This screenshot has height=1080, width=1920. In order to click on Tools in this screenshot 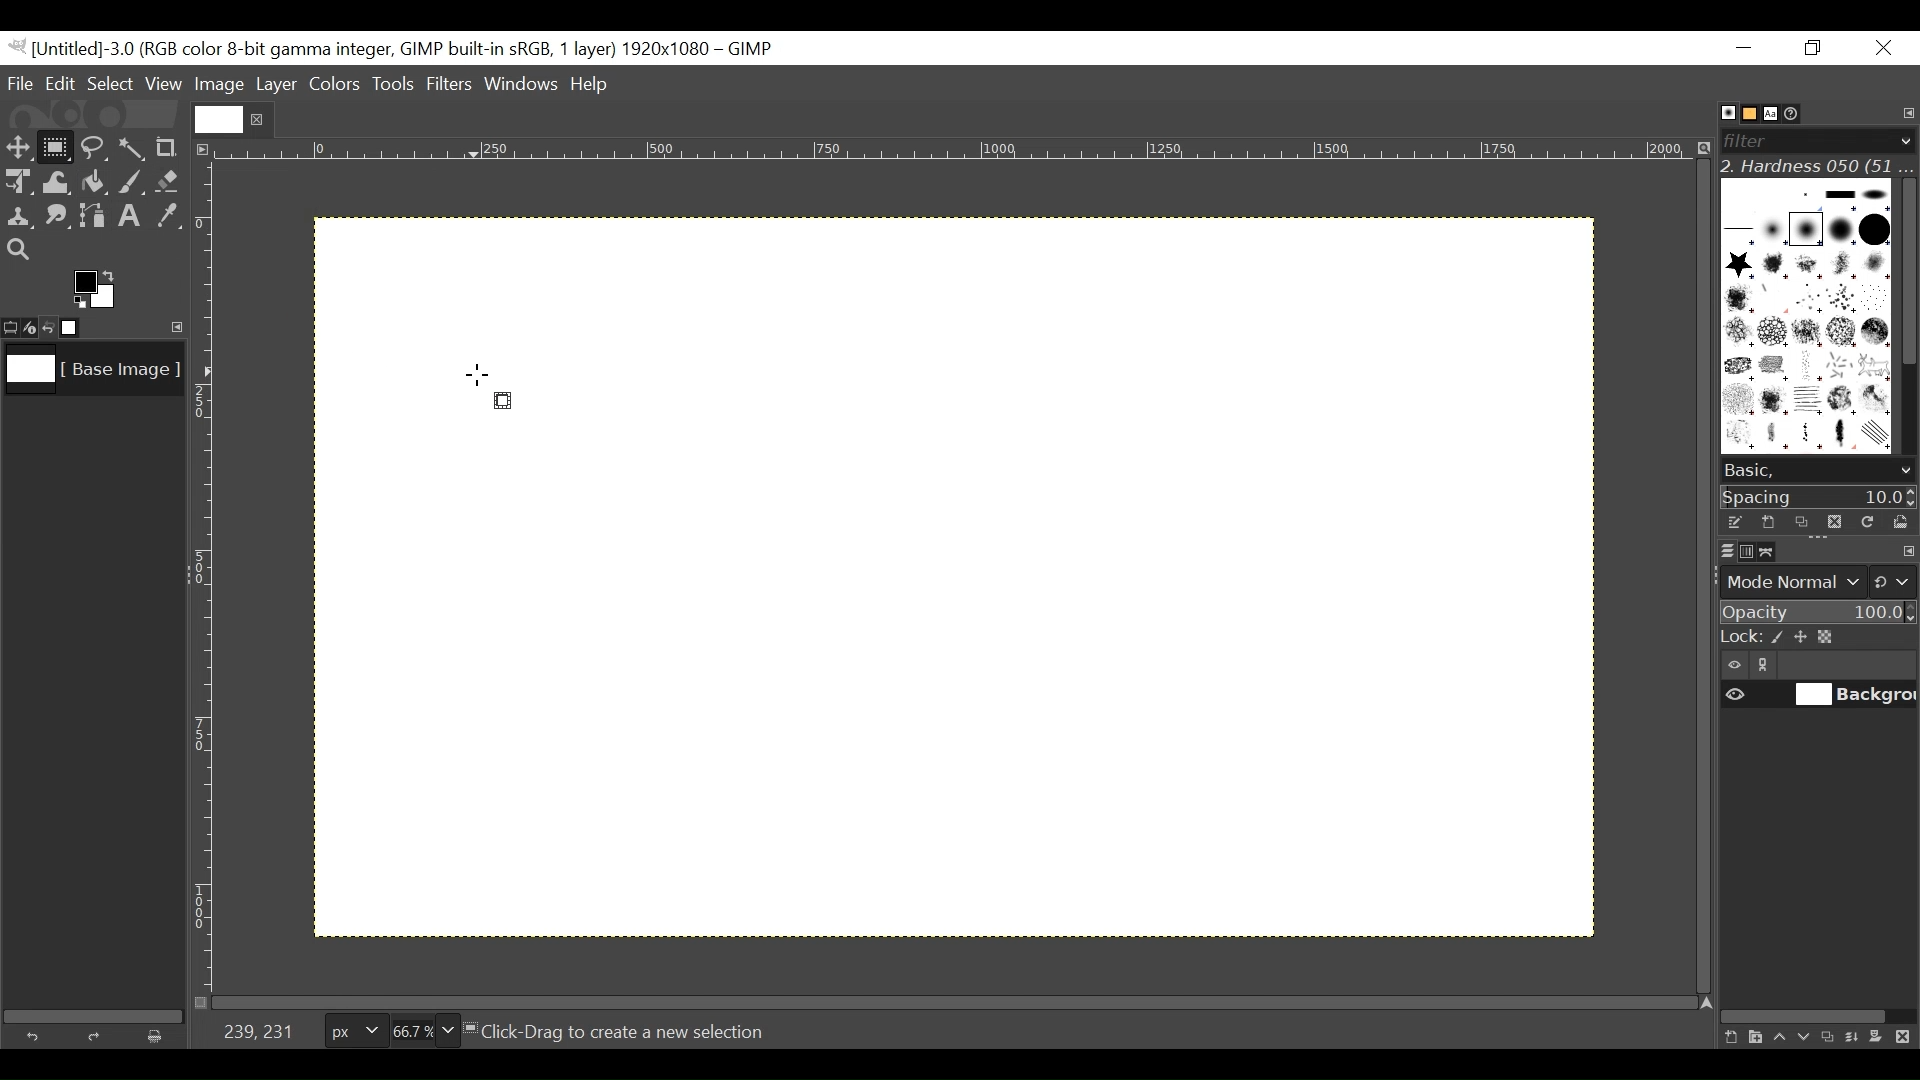, I will do `click(395, 86)`.